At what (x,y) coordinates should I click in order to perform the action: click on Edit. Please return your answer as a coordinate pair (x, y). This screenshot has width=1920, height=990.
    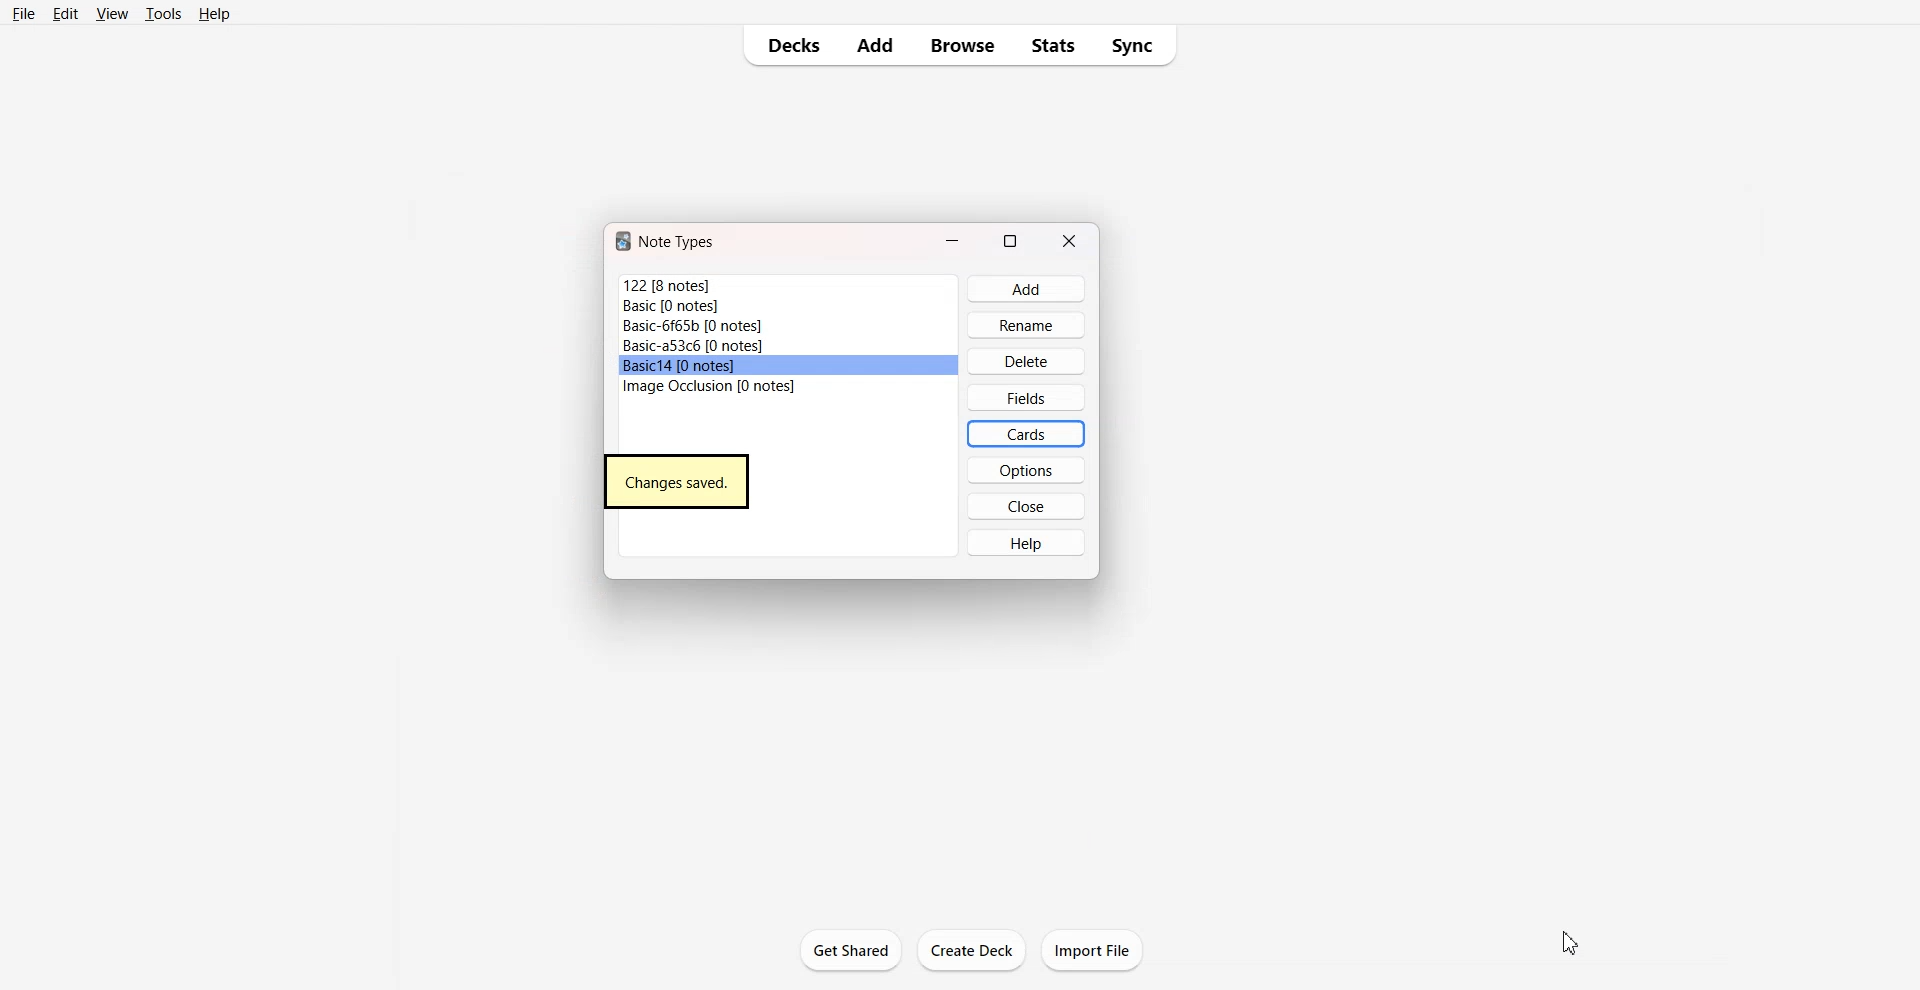
    Looking at the image, I should click on (65, 14).